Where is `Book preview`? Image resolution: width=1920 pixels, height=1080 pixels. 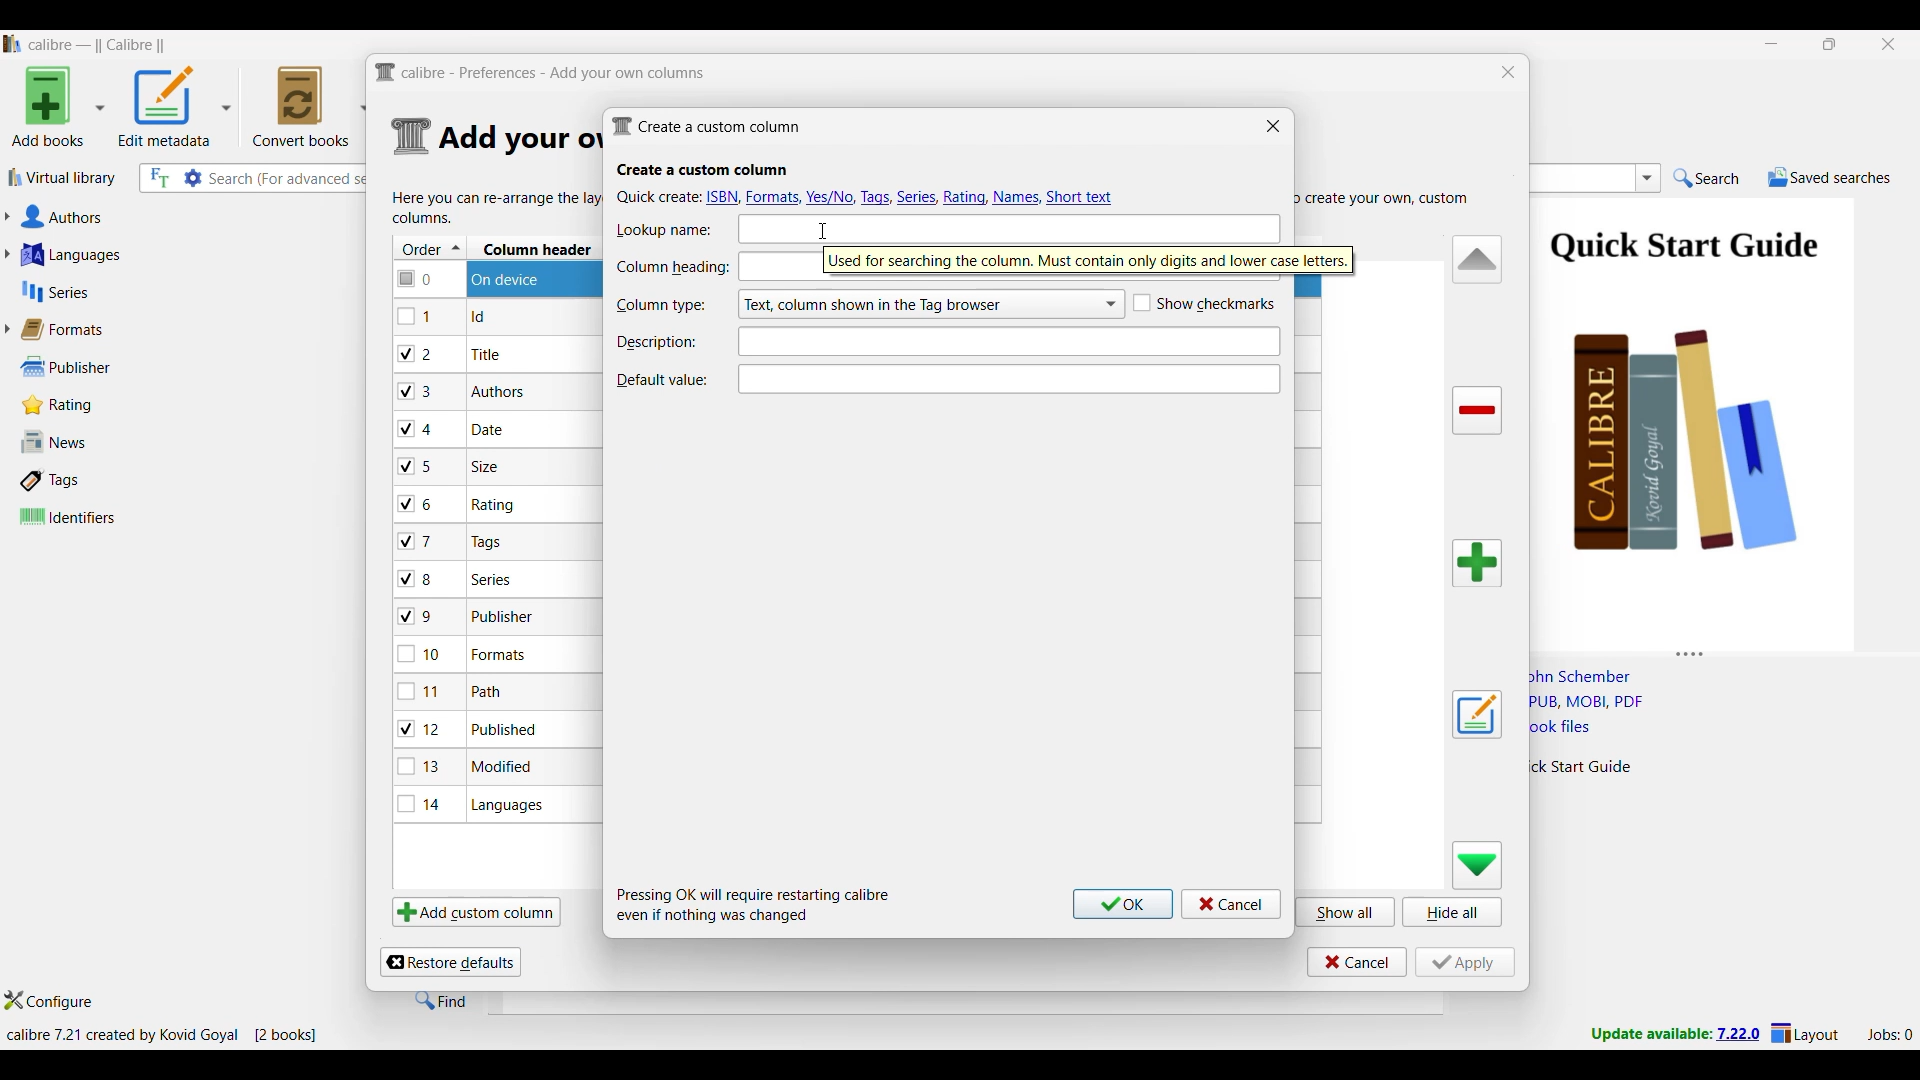
Book preview is located at coordinates (1718, 417).